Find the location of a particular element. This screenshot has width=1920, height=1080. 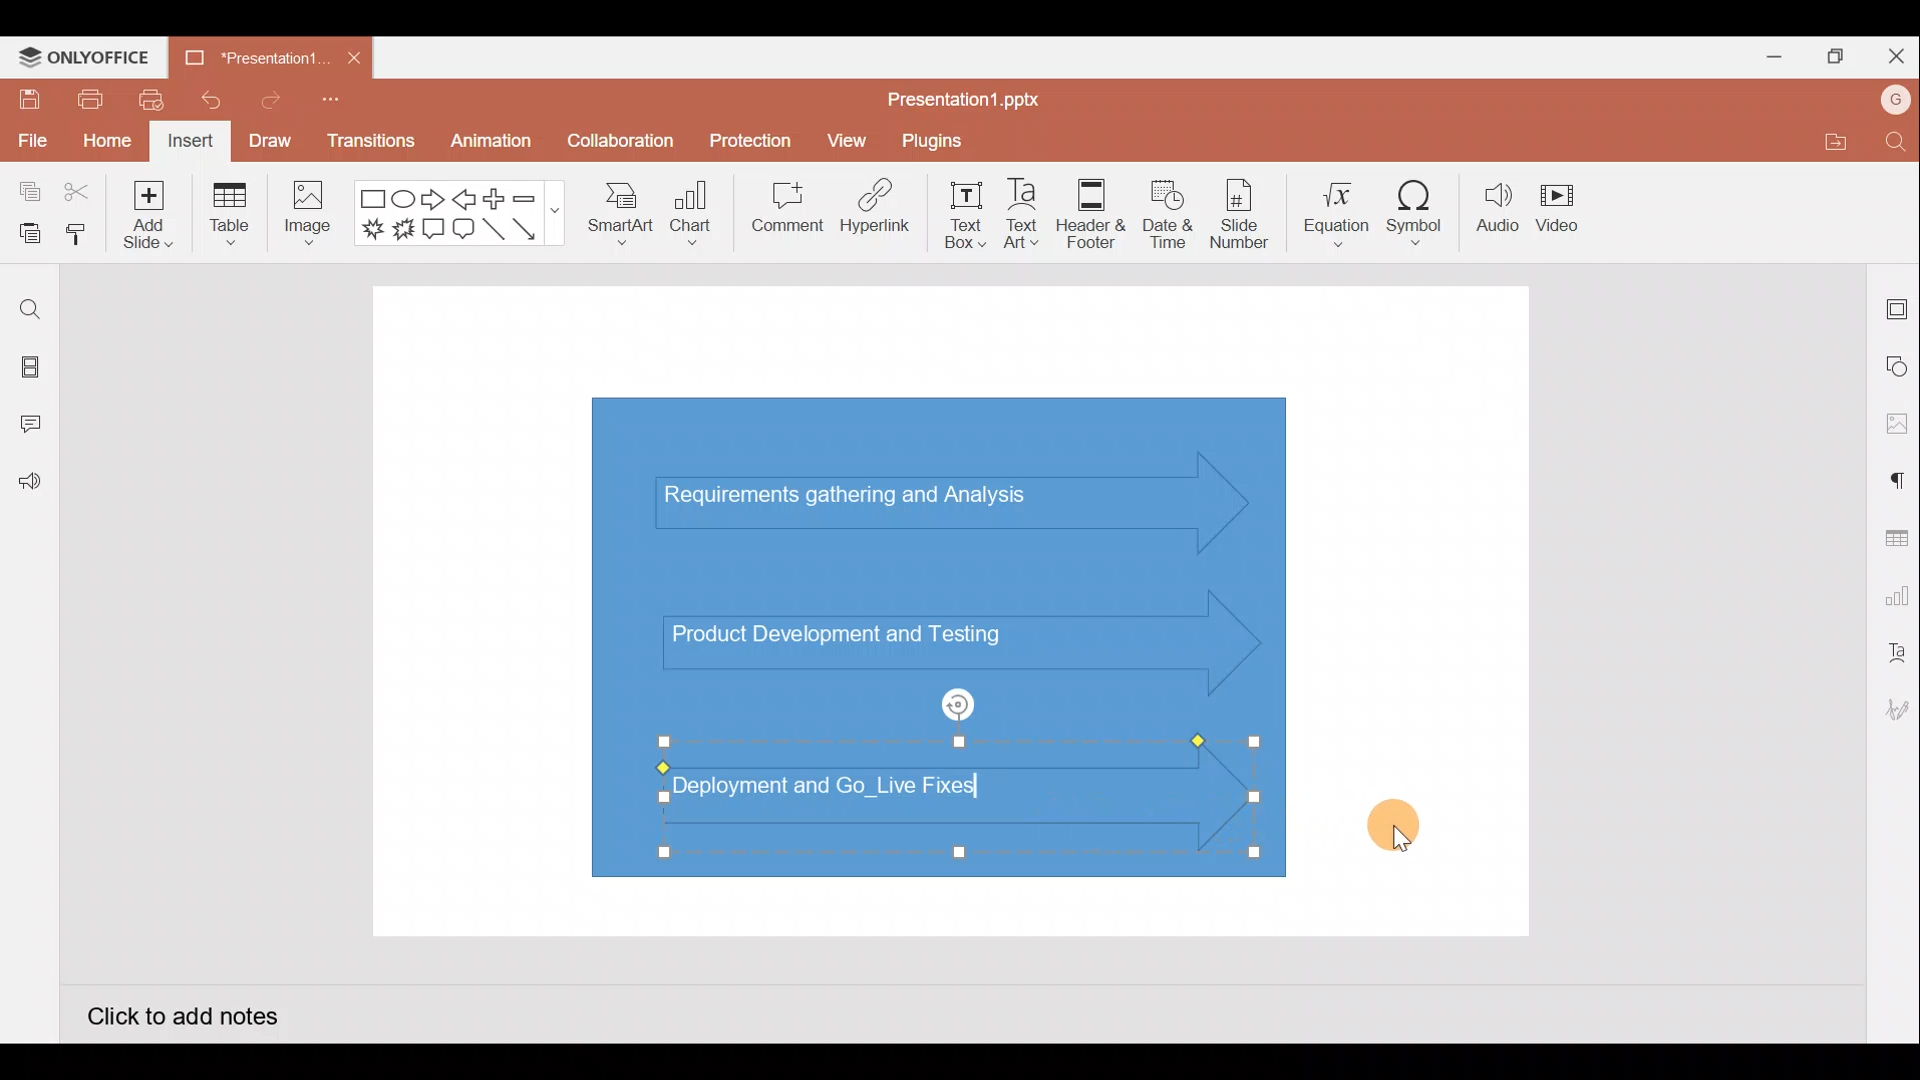

Paragraph settings is located at coordinates (1896, 478).